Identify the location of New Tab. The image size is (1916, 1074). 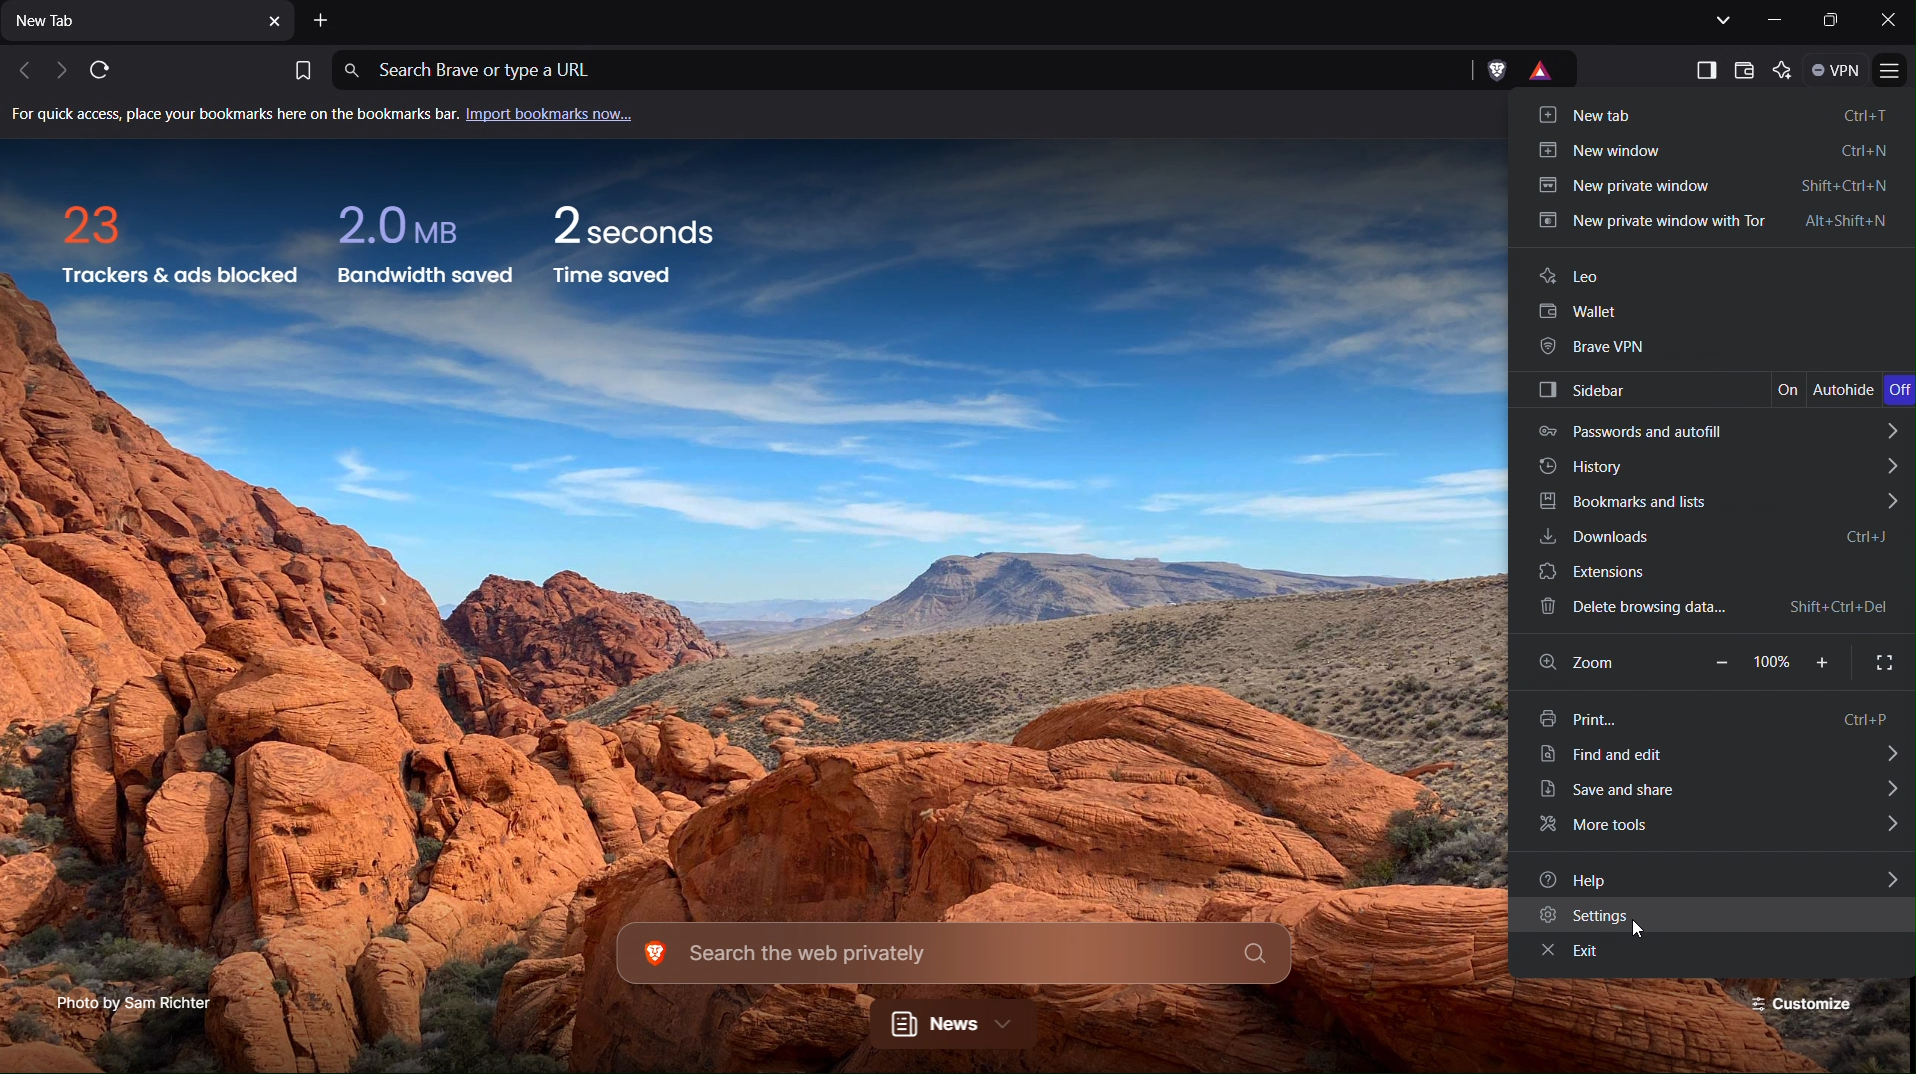
(147, 20).